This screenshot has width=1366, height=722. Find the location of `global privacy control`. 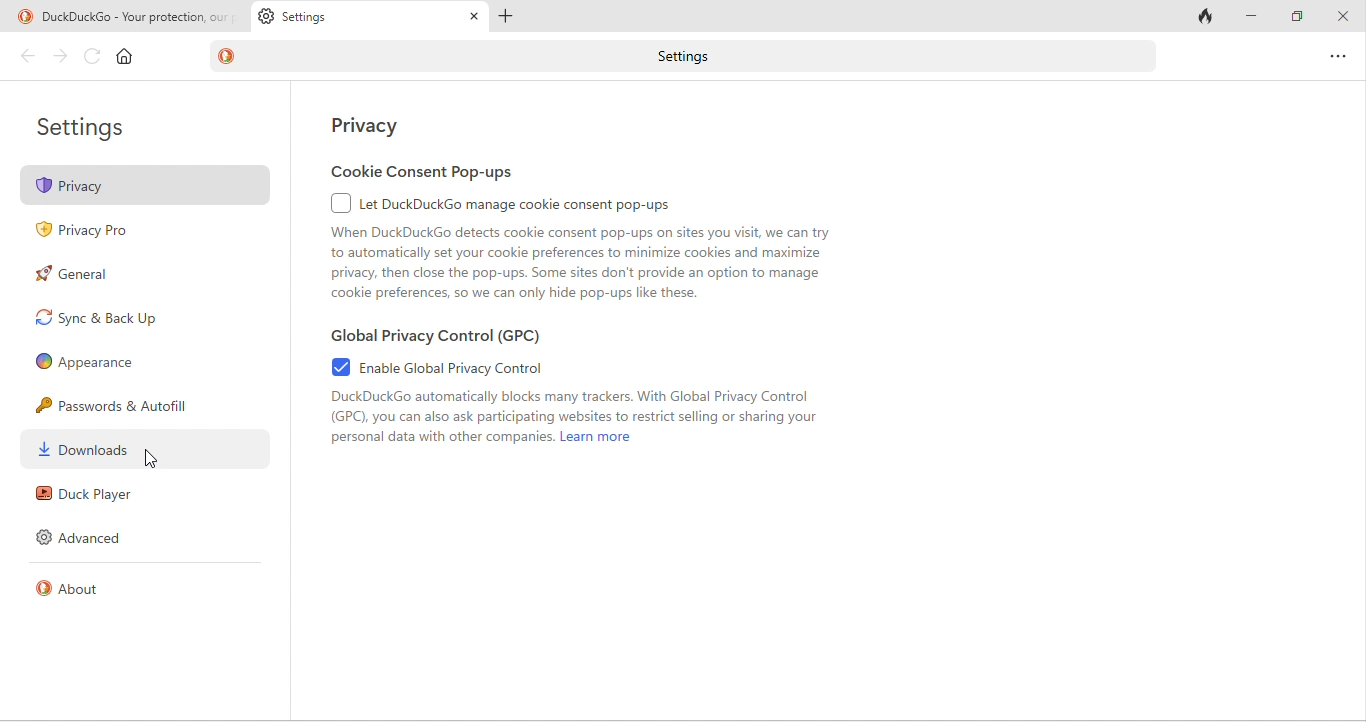

global privacy control is located at coordinates (458, 338).